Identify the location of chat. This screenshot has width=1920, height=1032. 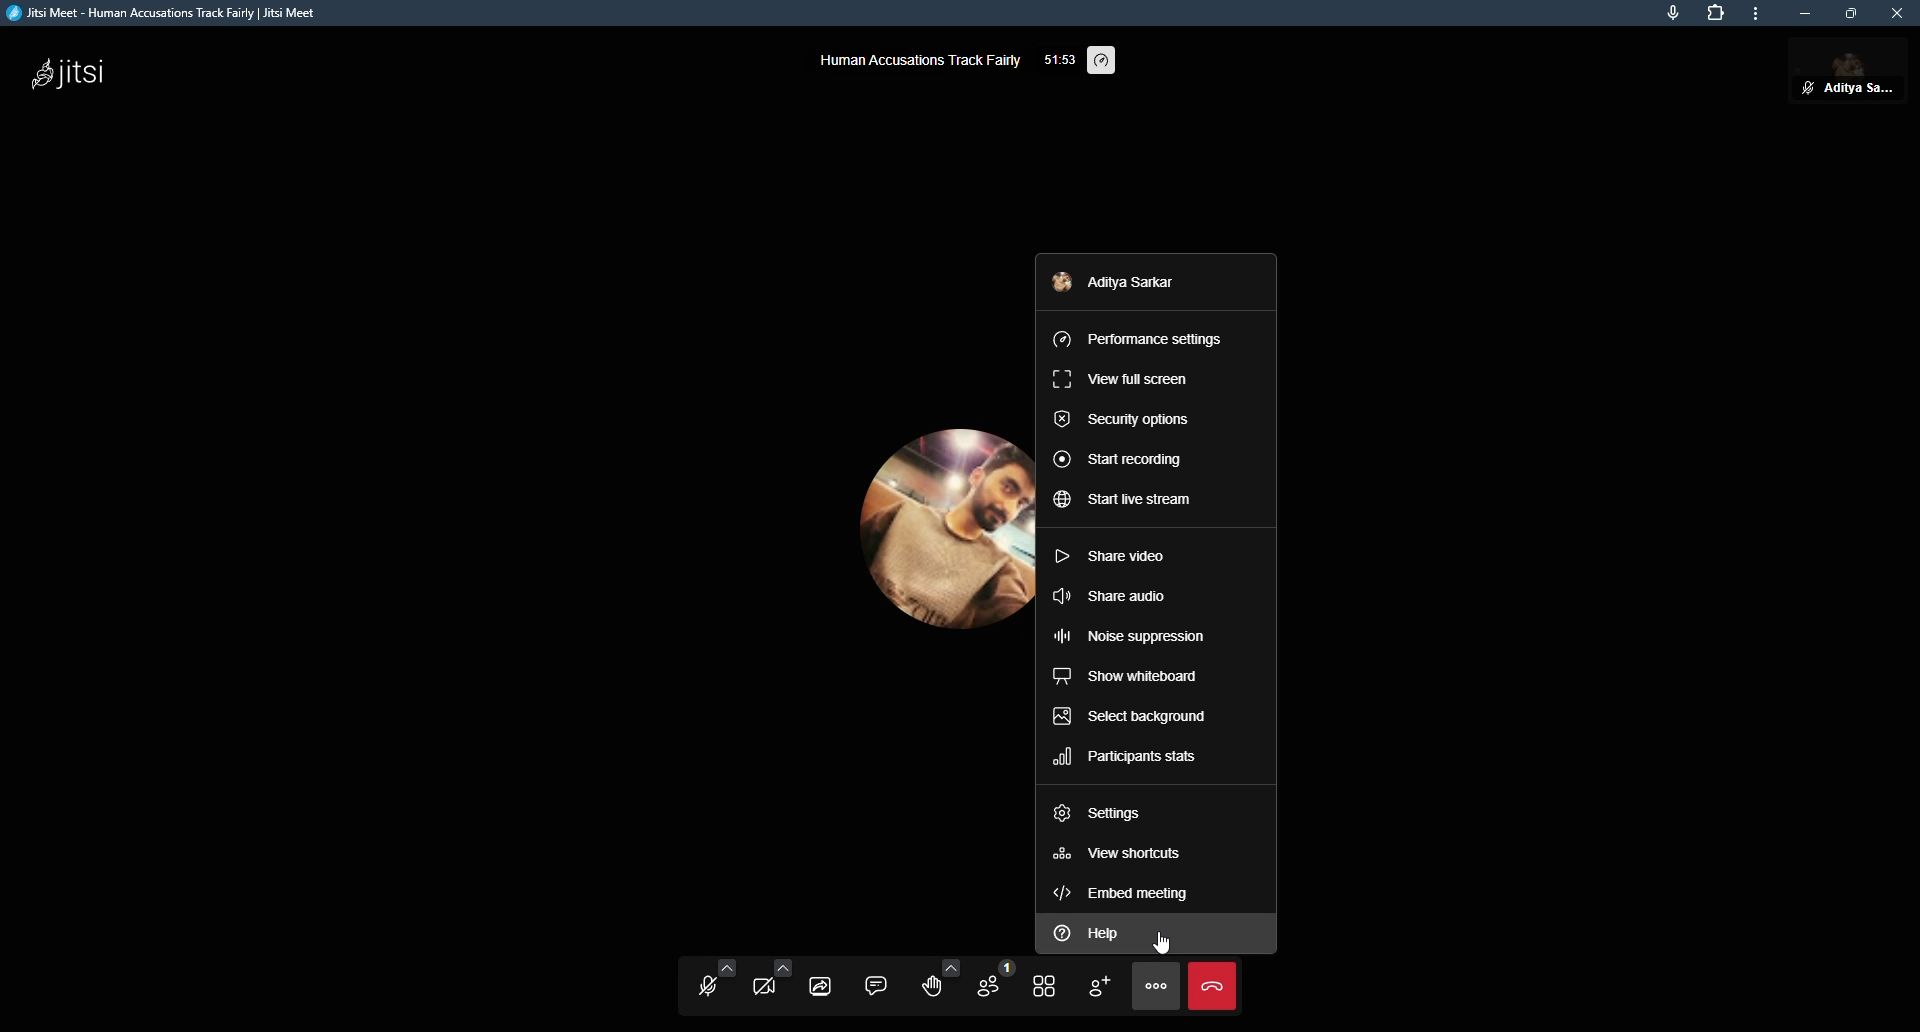
(872, 982).